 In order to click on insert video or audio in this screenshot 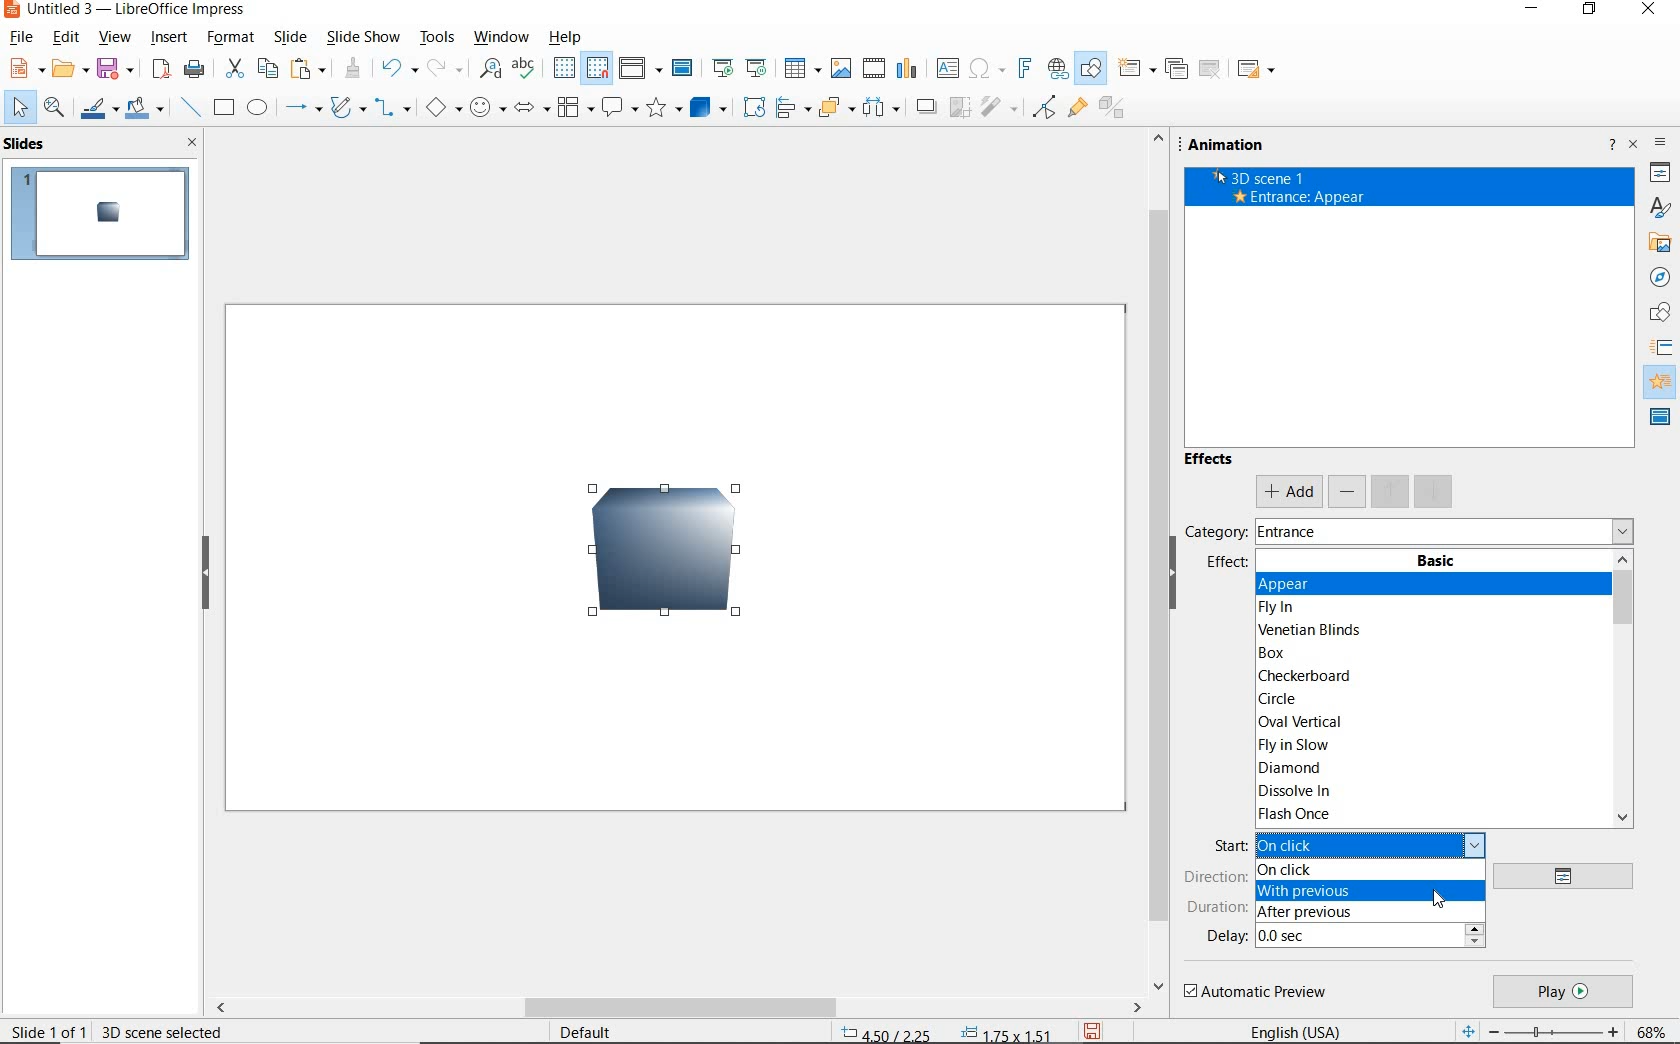, I will do `click(876, 69)`.